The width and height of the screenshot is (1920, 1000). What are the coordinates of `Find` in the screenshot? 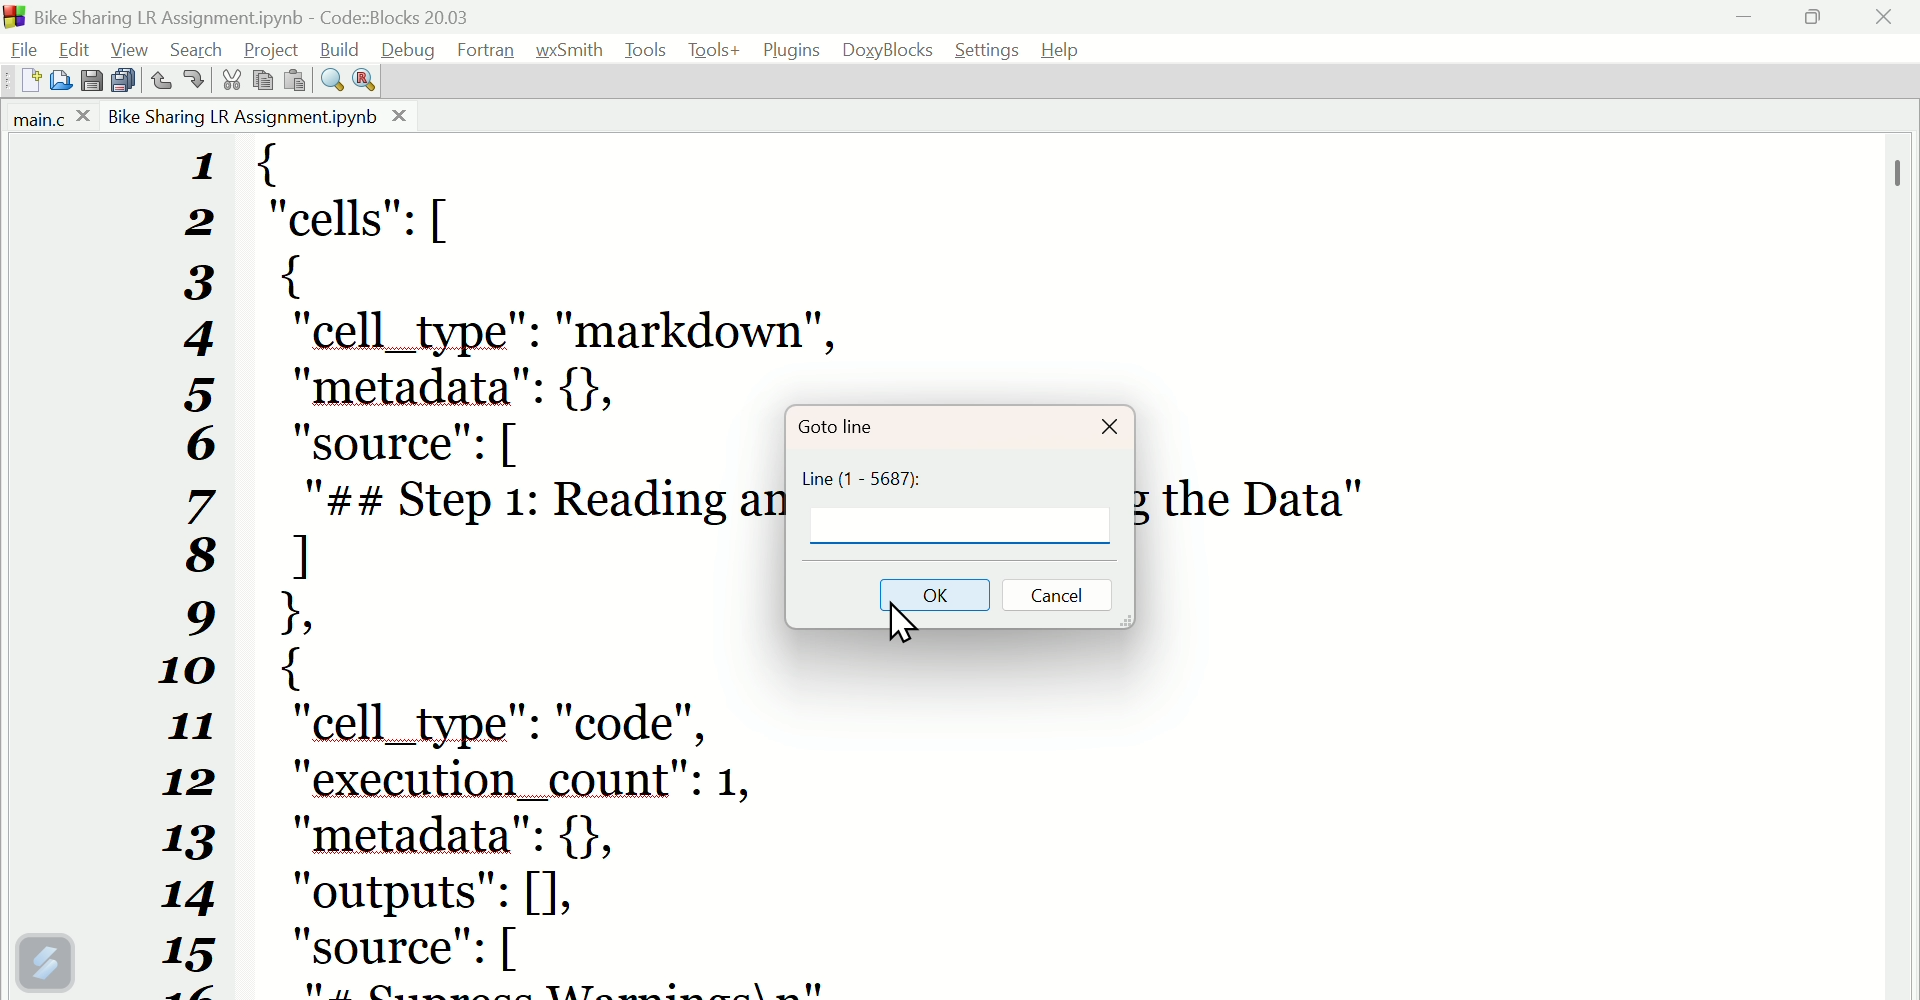 It's located at (327, 79).